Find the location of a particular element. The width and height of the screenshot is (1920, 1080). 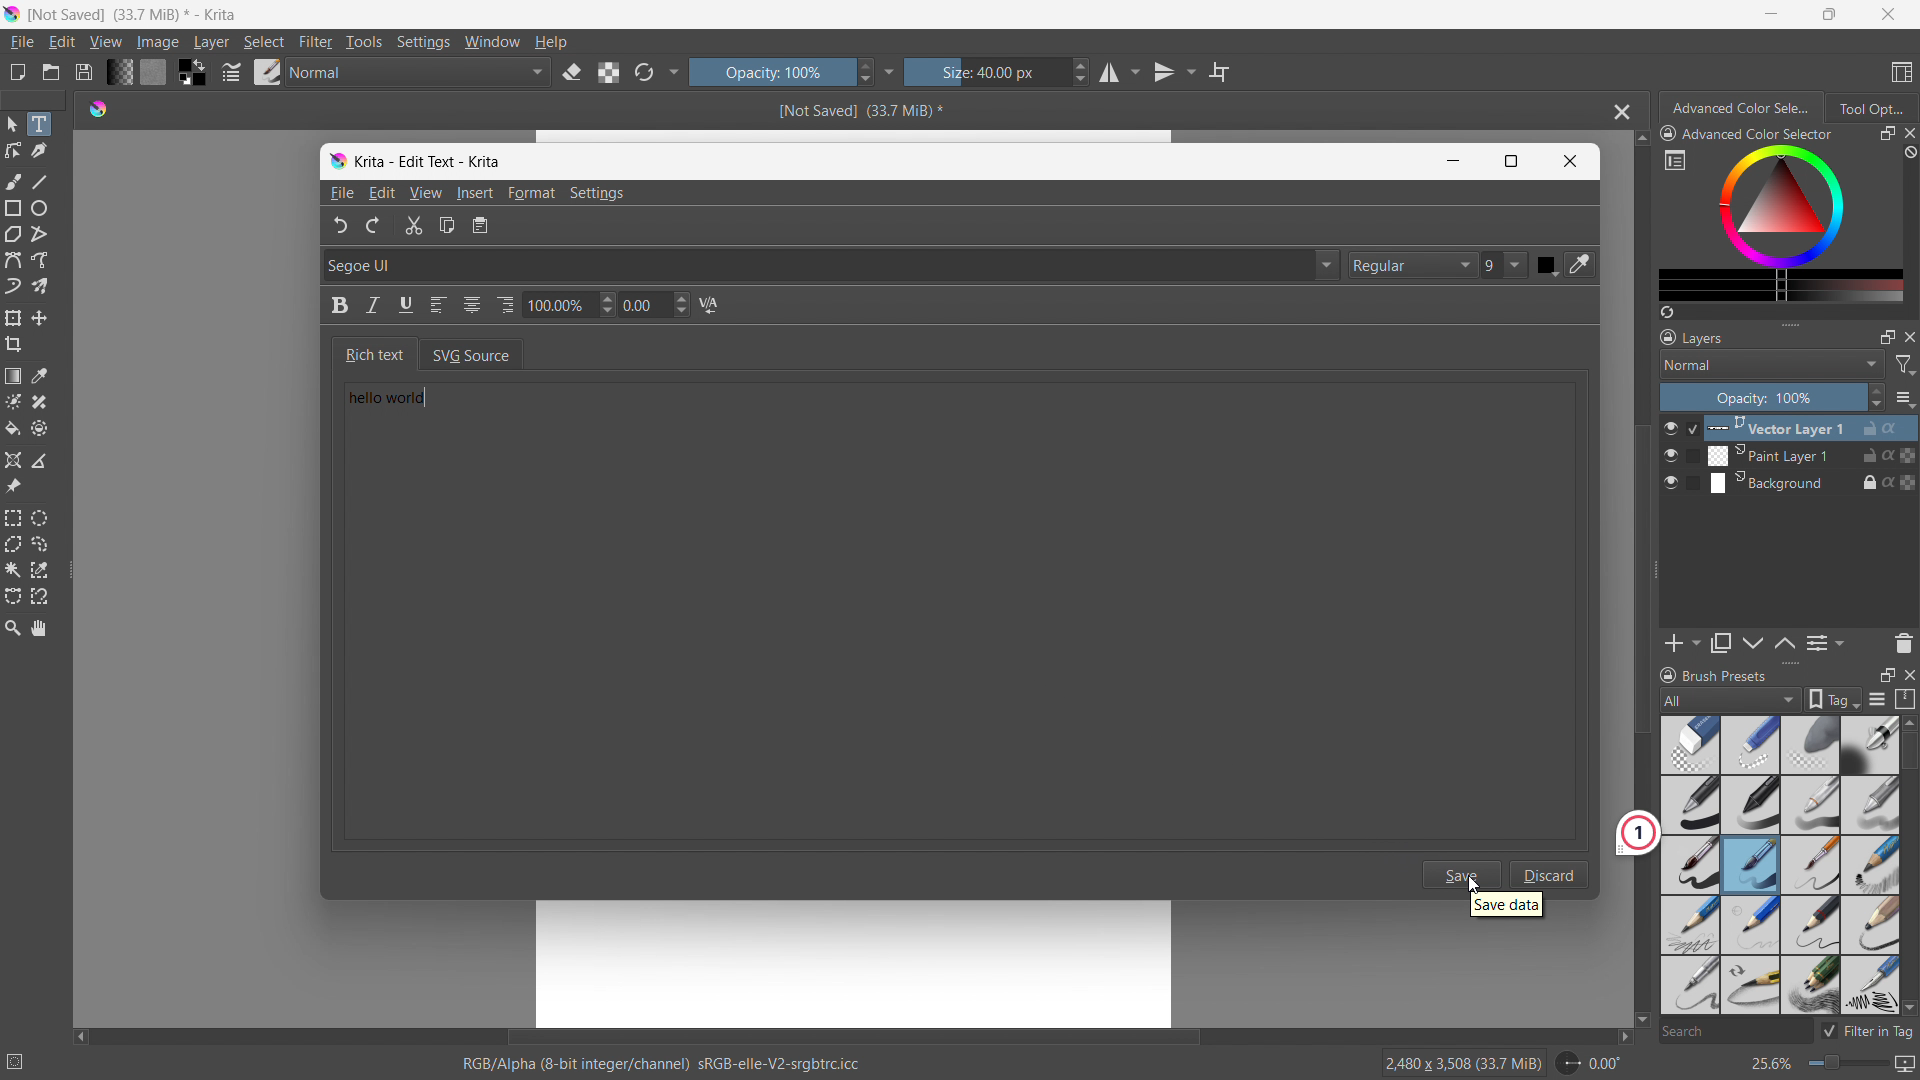

scroll left is located at coordinates (81, 1032).